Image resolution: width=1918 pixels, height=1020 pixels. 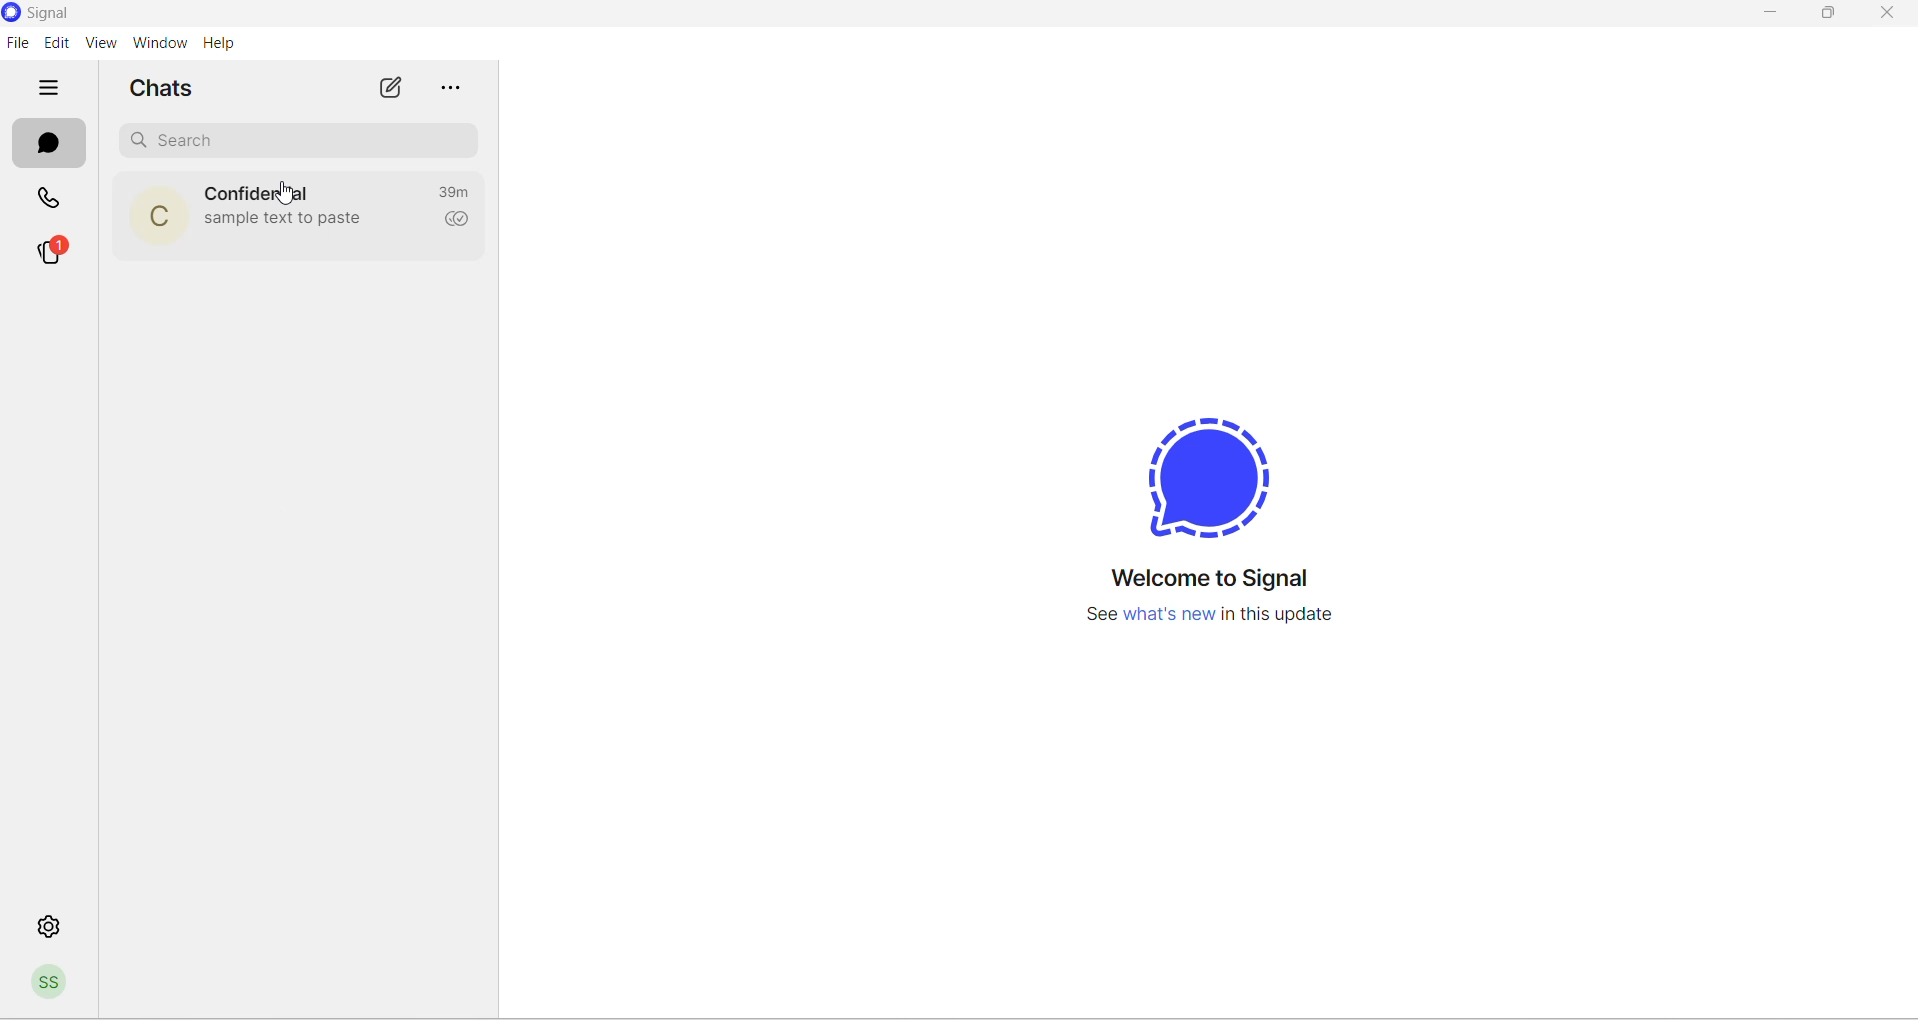 I want to click on hide, so click(x=47, y=89).